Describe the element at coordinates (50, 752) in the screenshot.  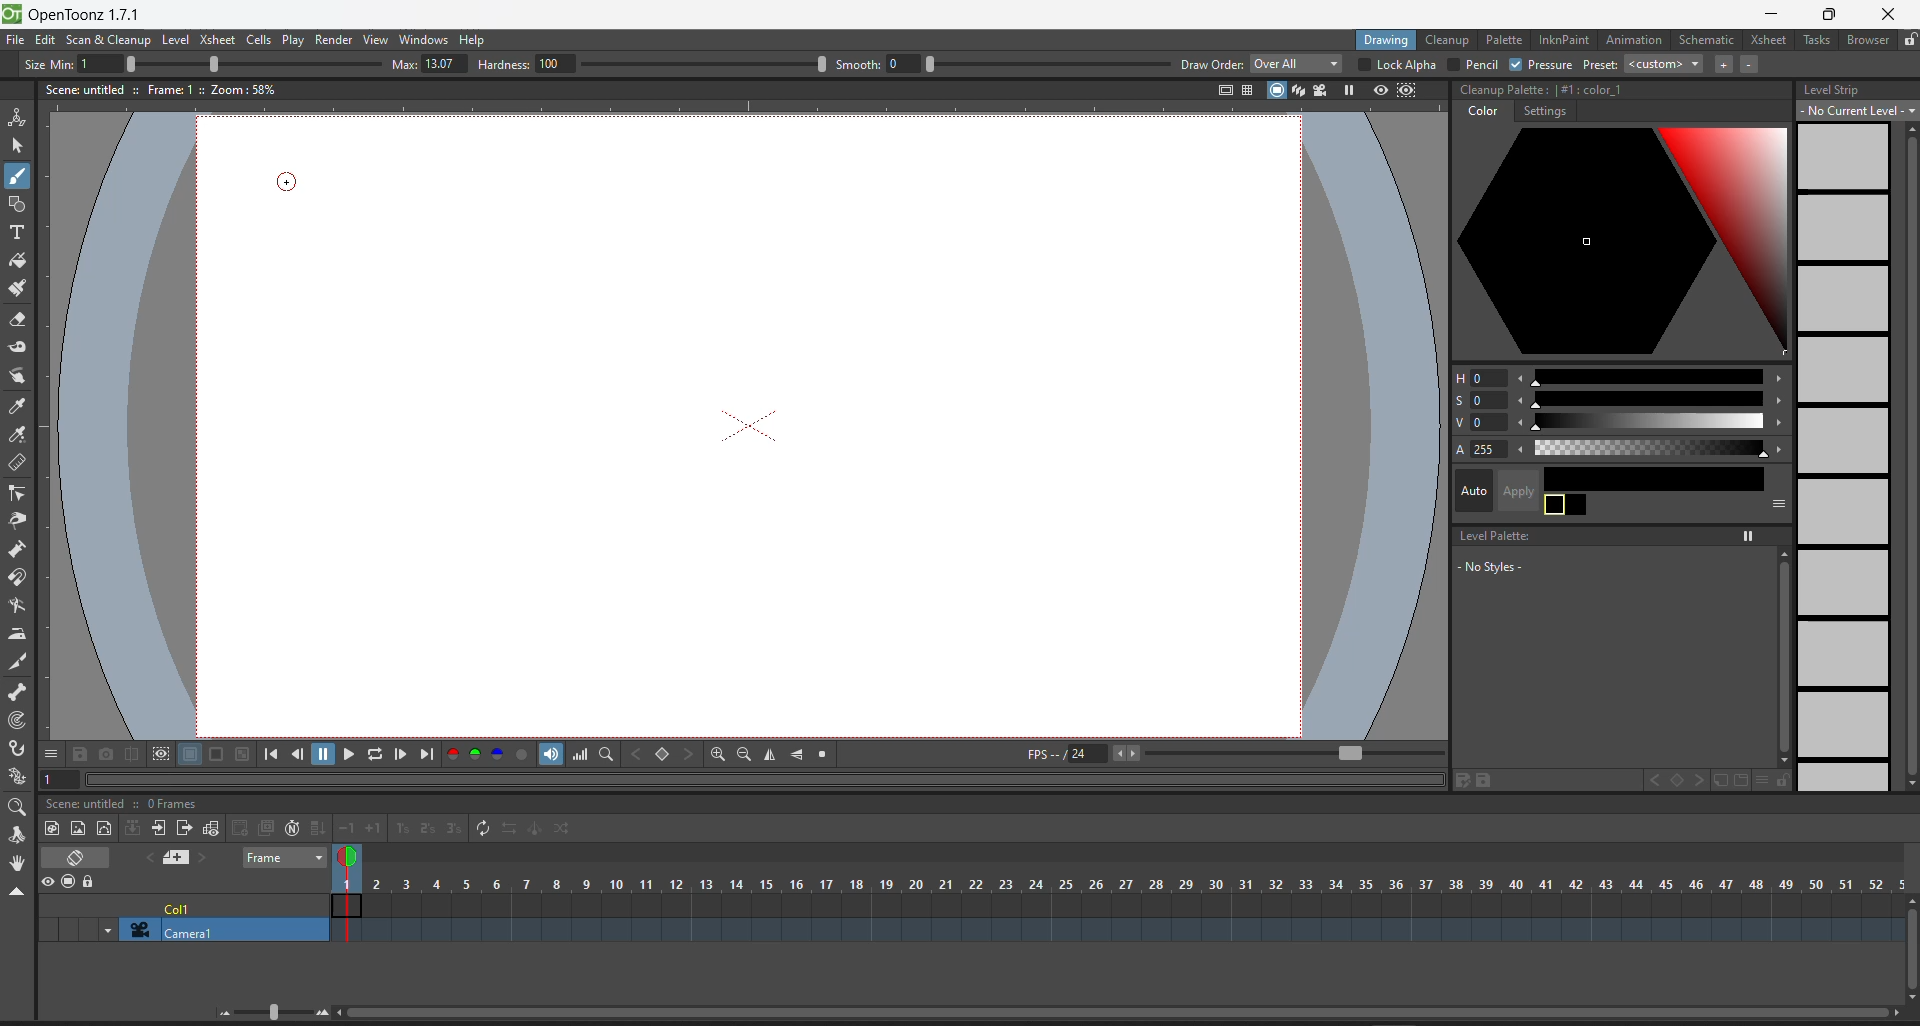
I see `more options` at that location.